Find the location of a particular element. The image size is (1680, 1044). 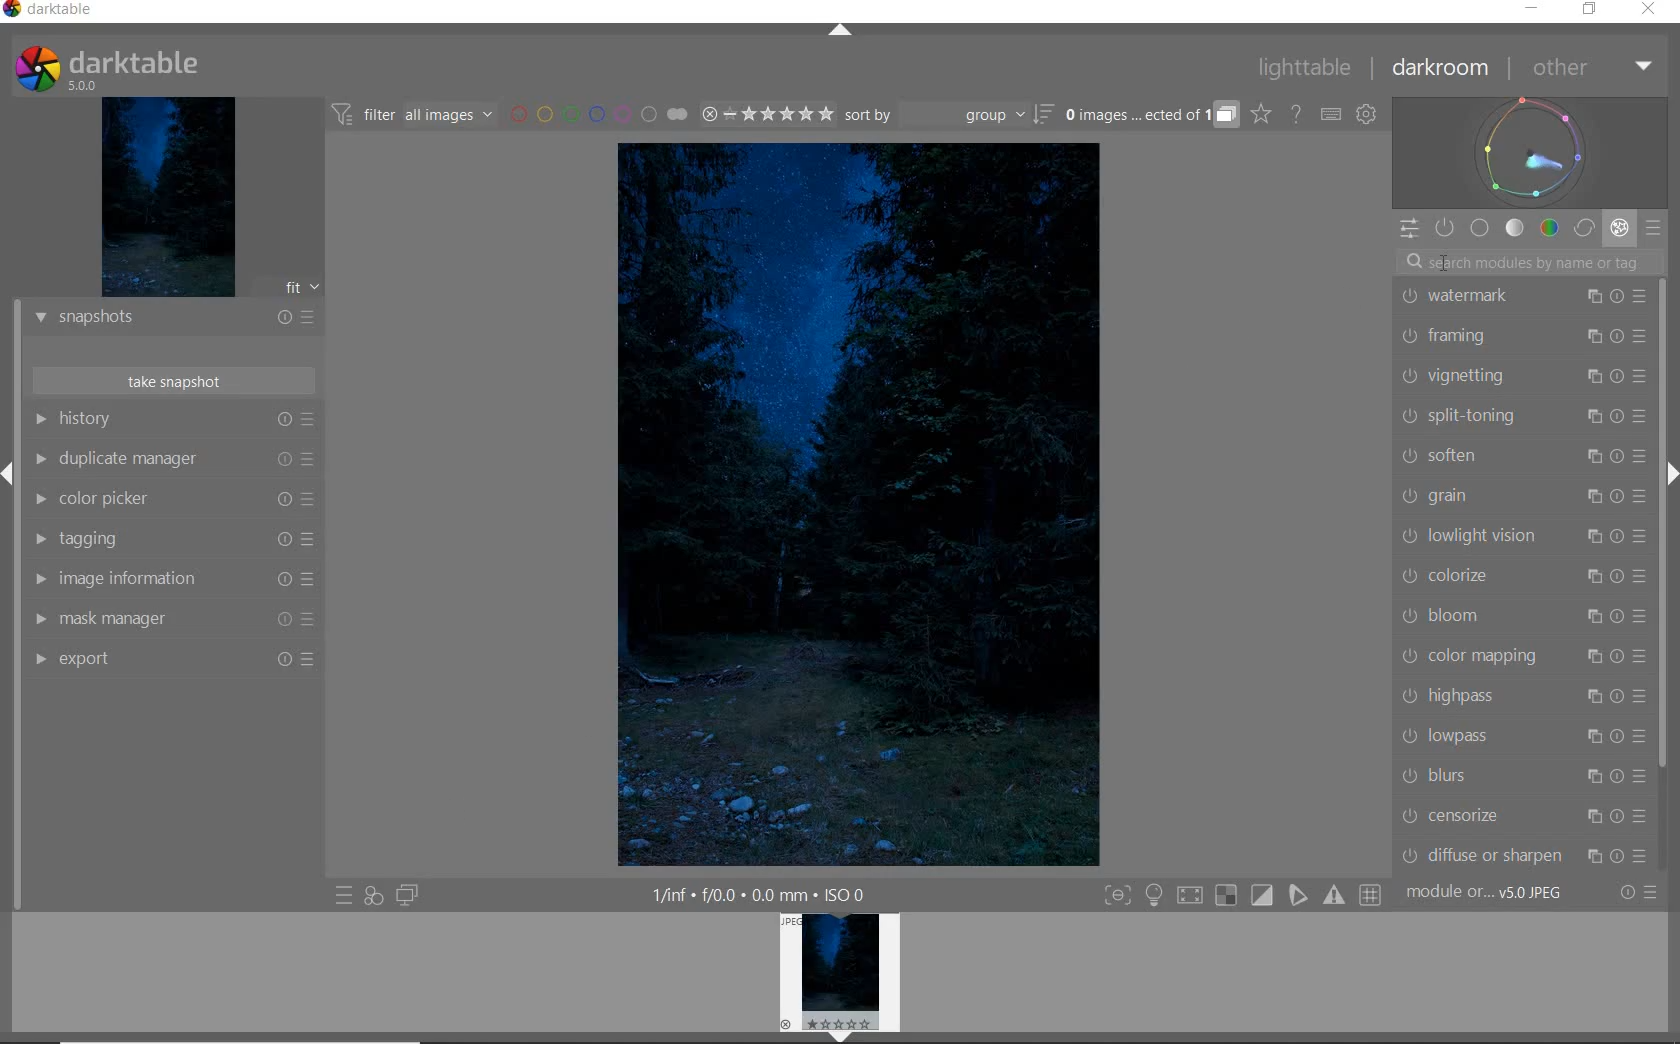

BLURS is located at coordinates (1521, 776).